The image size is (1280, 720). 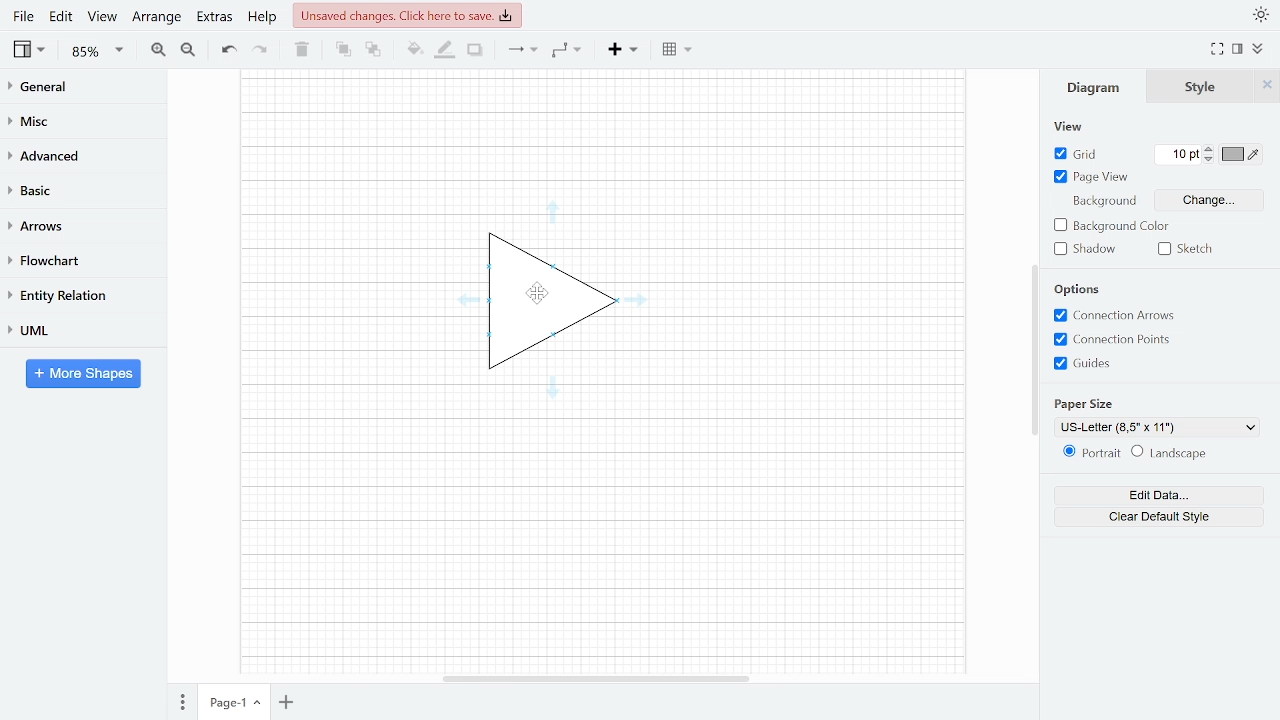 I want to click on Landscape, so click(x=1172, y=453).